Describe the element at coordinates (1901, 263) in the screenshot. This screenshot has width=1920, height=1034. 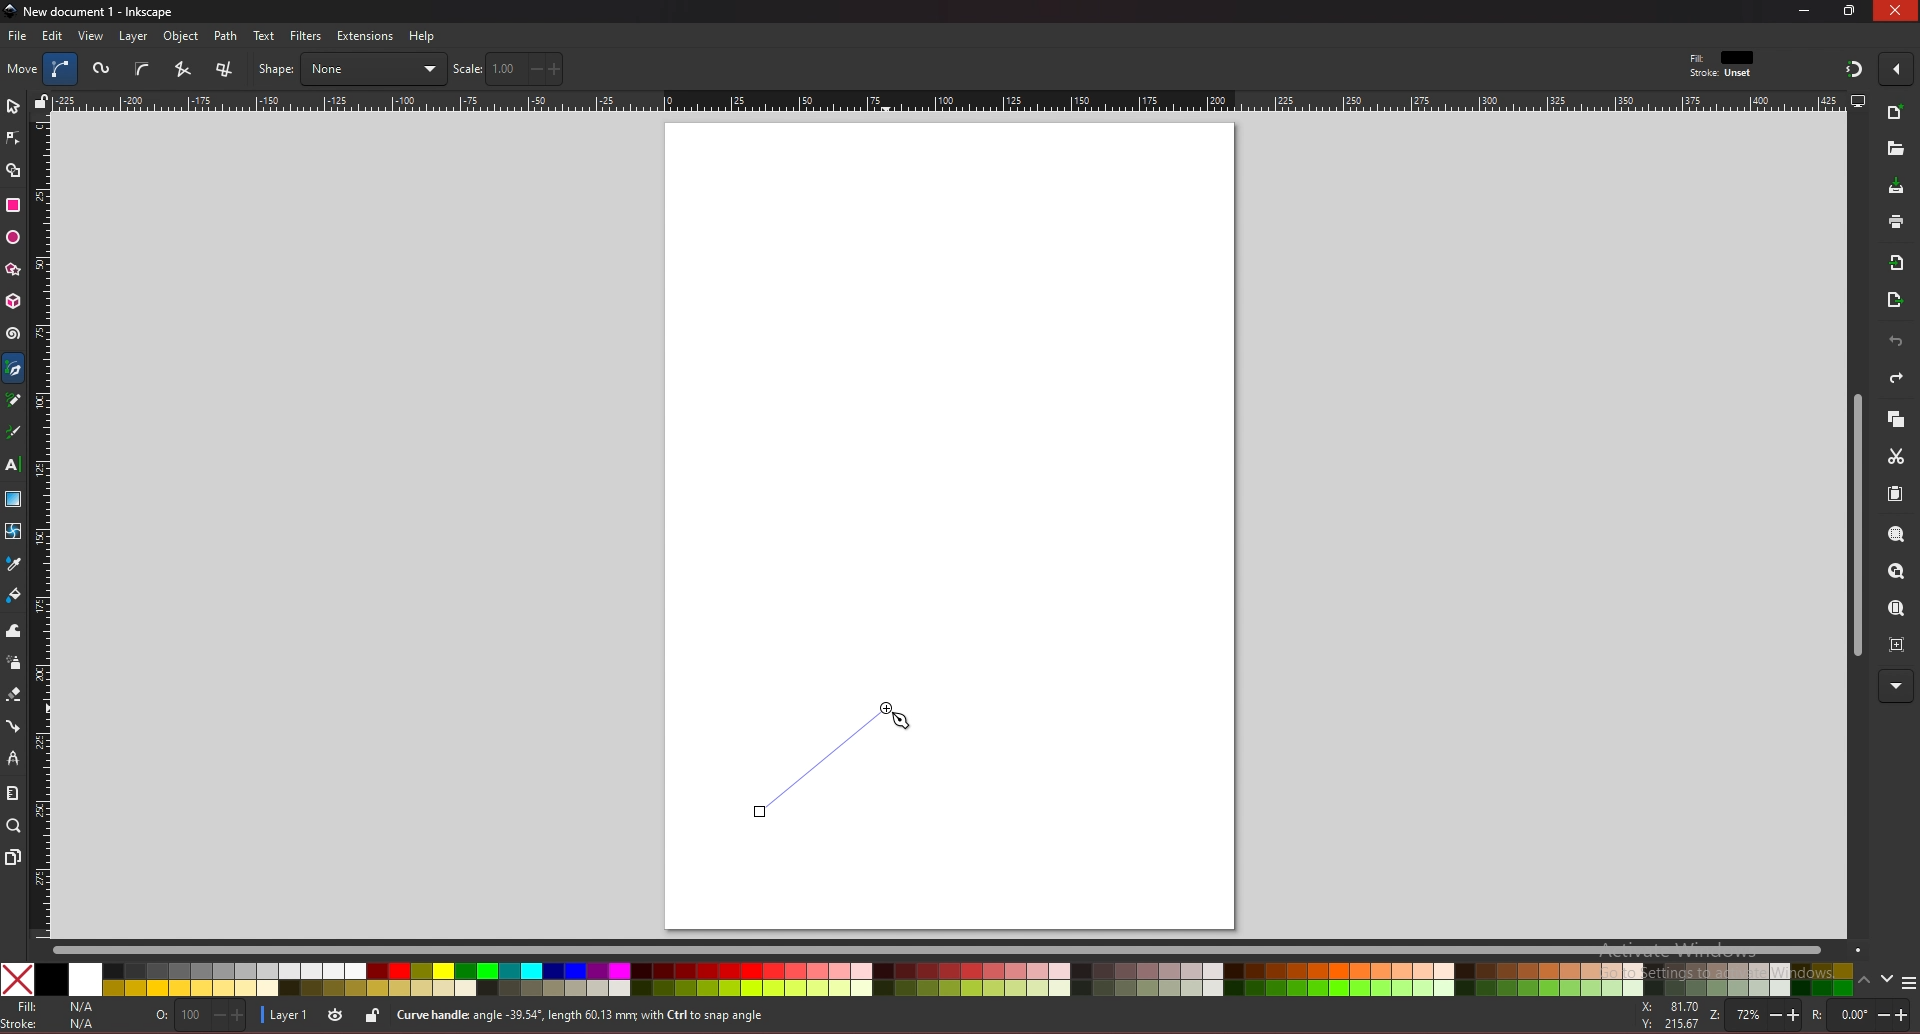
I see `import` at that location.